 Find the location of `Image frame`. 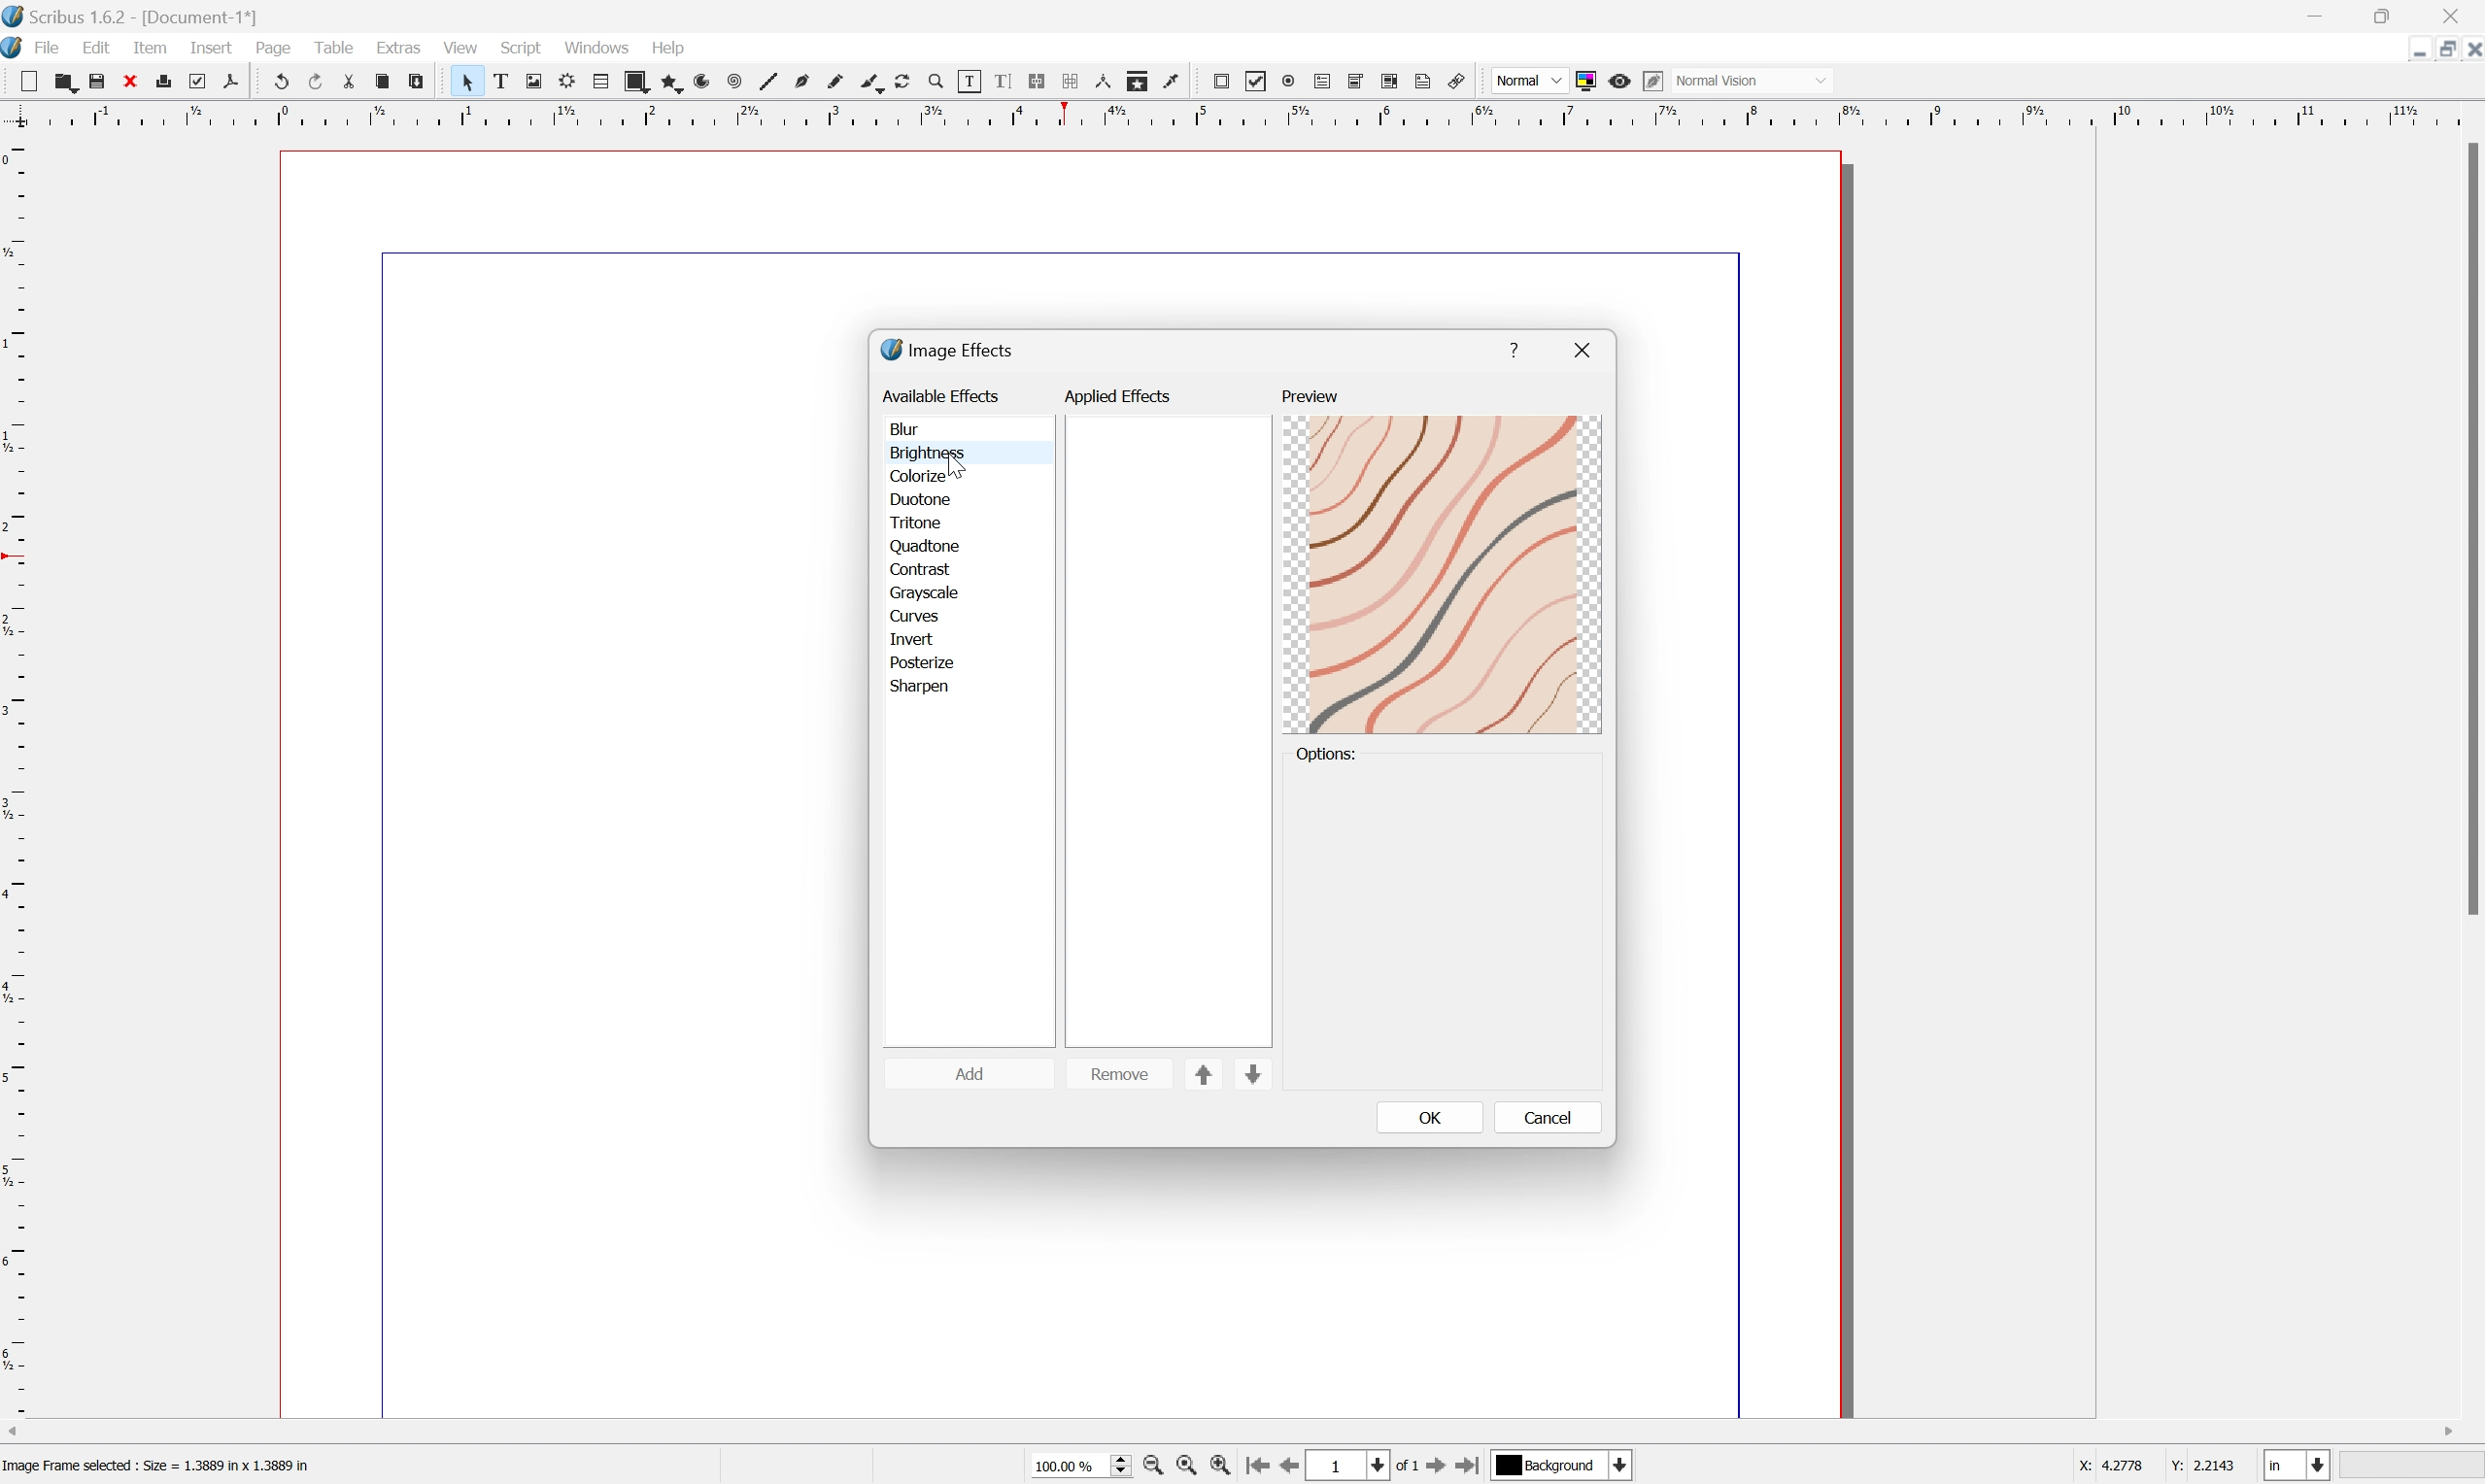

Image frame is located at coordinates (531, 77).